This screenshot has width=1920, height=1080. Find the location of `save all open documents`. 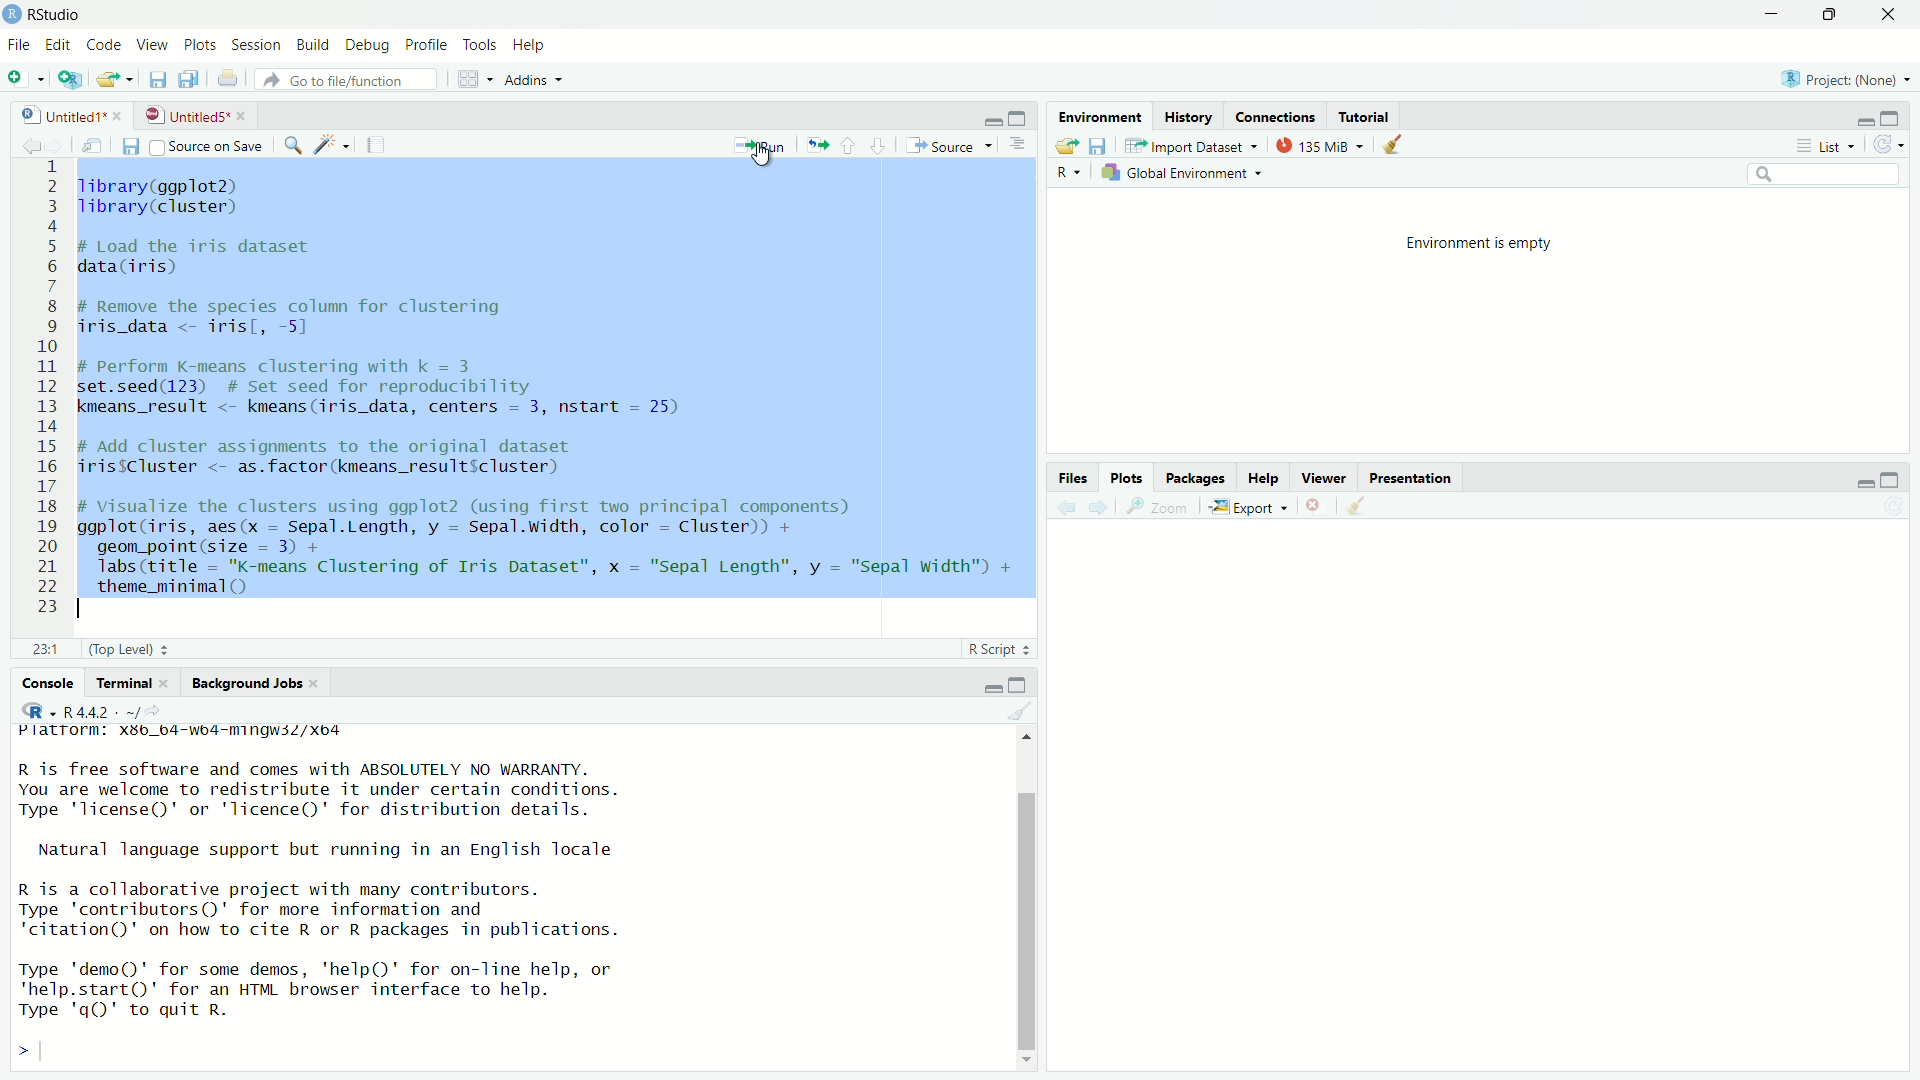

save all open documents is located at coordinates (194, 80).